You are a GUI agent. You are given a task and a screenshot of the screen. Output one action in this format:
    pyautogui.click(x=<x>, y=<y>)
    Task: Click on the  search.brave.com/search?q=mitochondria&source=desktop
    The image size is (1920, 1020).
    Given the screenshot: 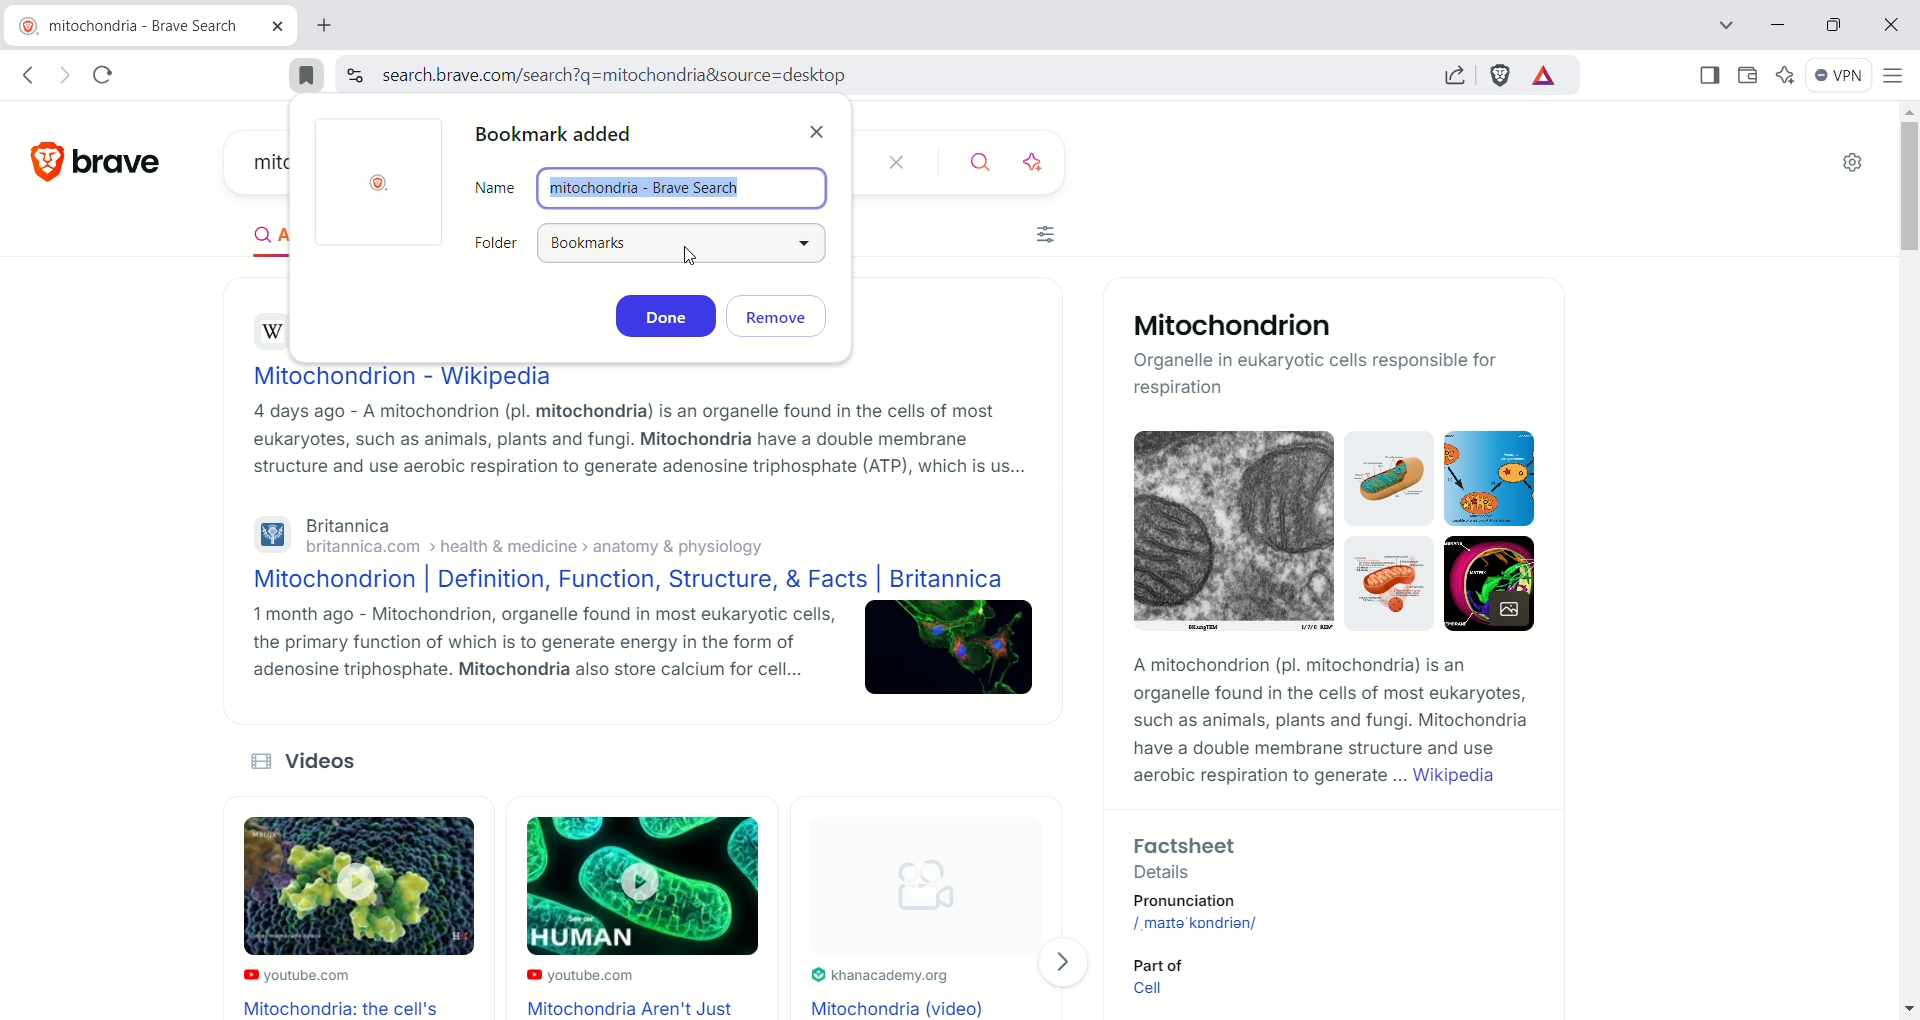 What is the action you would take?
    pyautogui.click(x=609, y=75)
    